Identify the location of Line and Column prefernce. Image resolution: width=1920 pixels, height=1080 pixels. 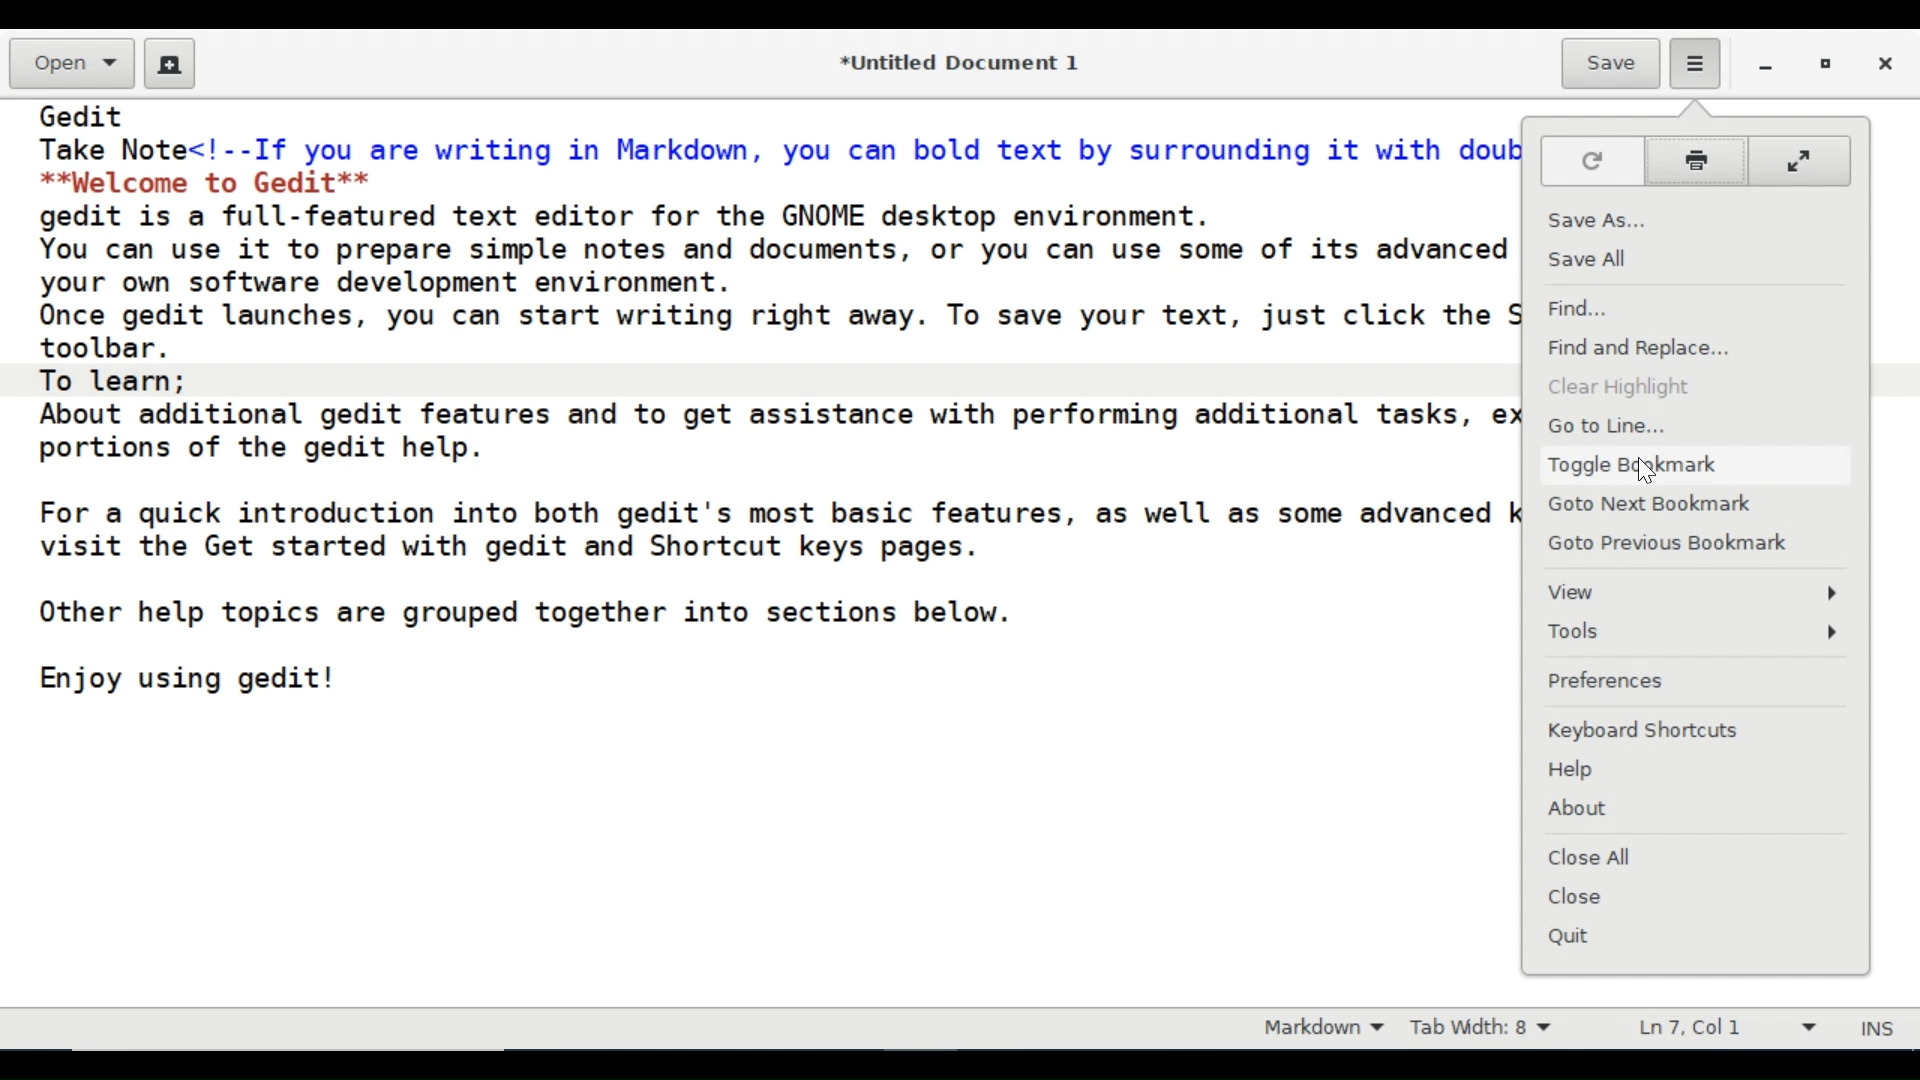
(1725, 1030).